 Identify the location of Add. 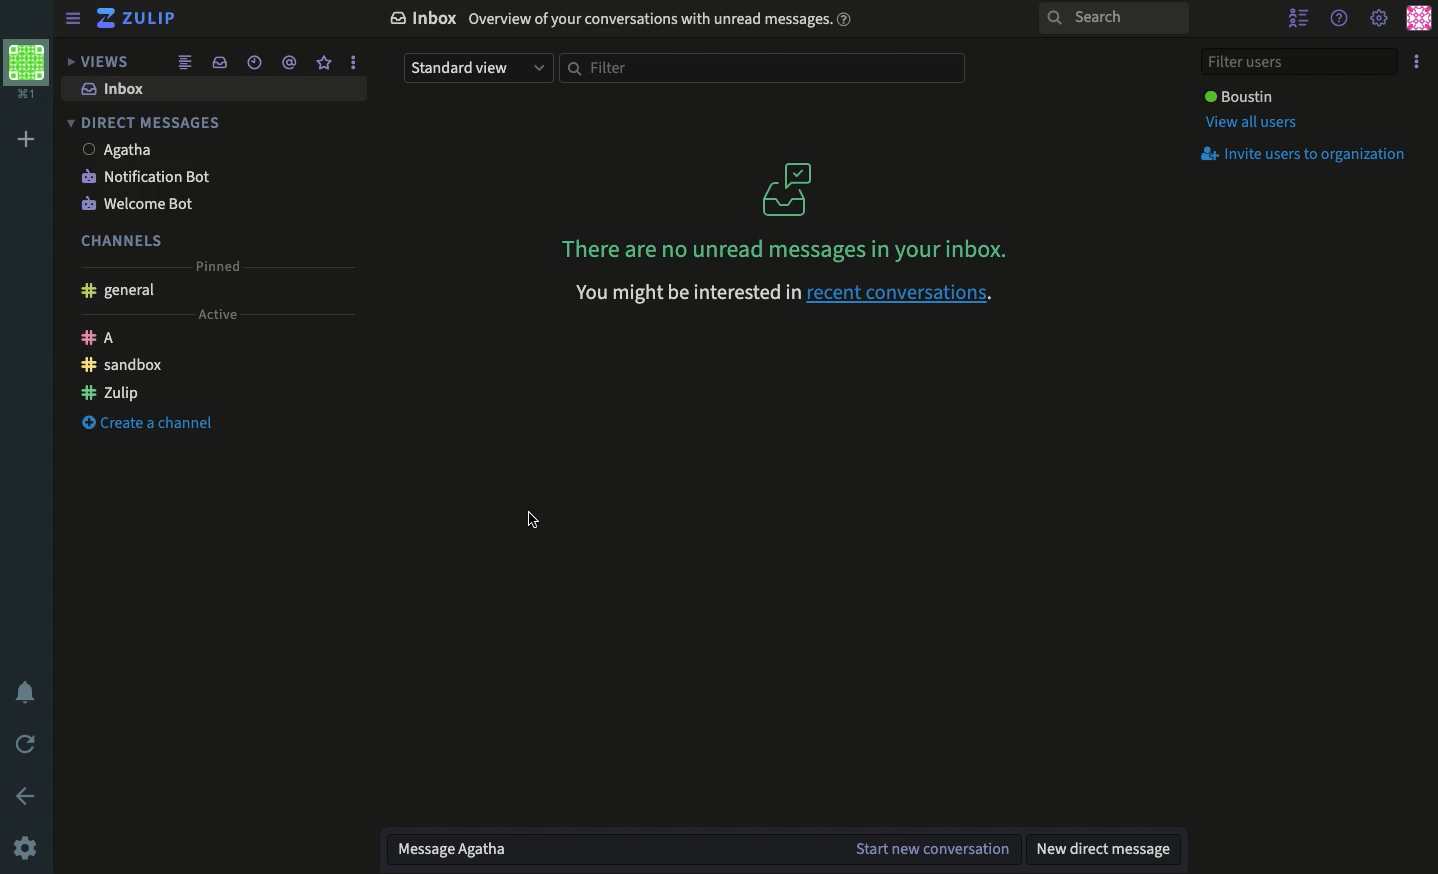
(28, 142).